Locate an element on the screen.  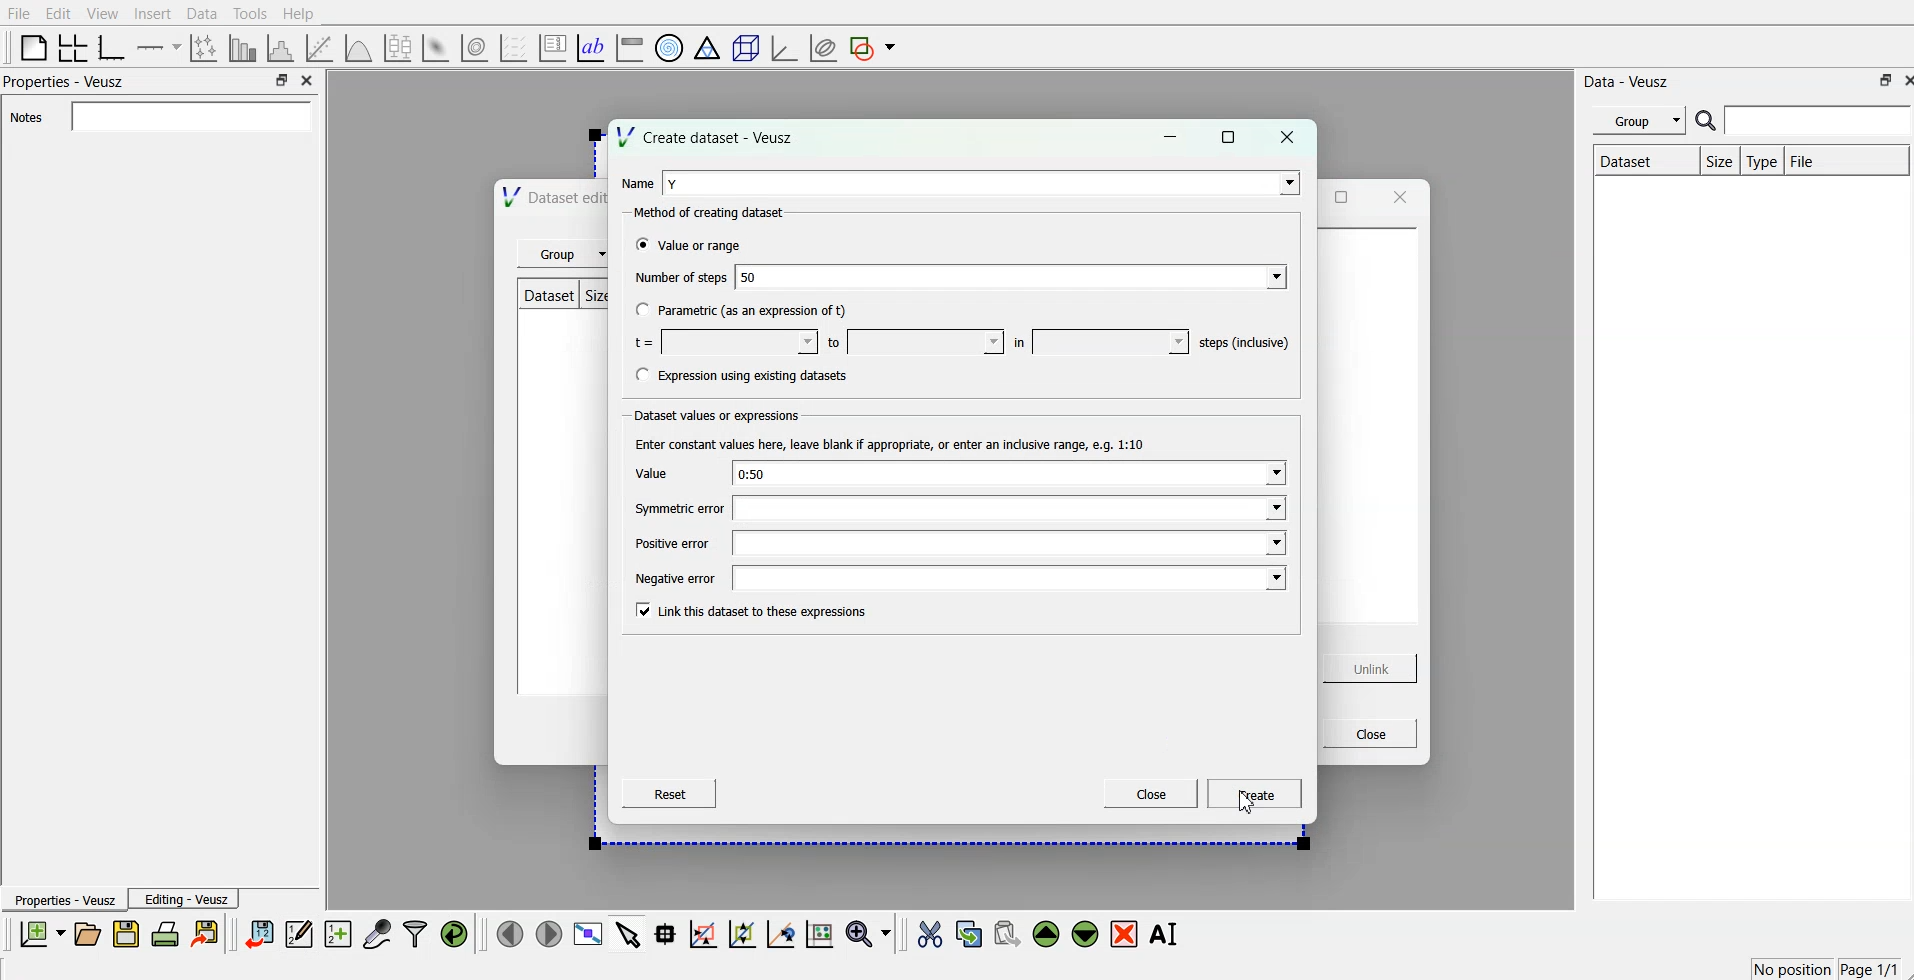
Value or range is located at coordinates (706, 247).